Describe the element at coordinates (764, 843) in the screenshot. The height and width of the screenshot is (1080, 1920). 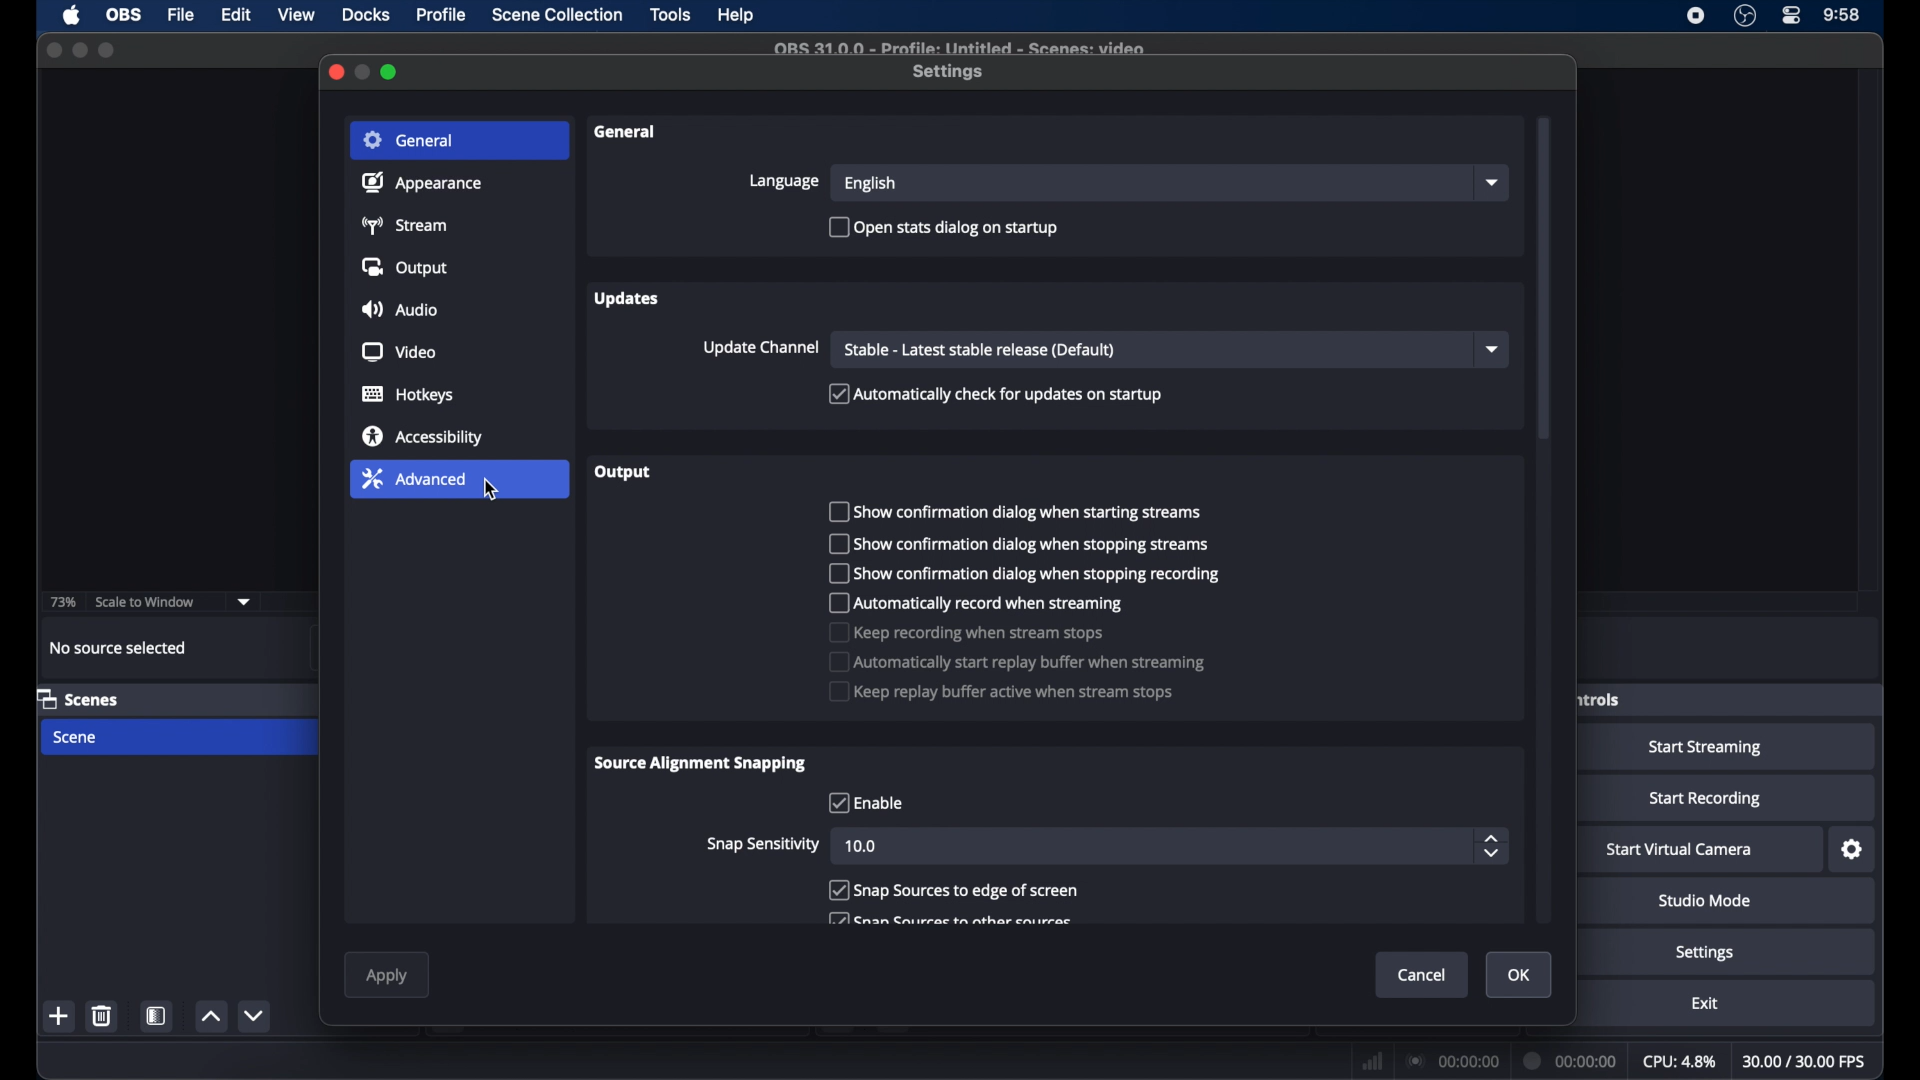
I see `snap sensitivity` at that location.